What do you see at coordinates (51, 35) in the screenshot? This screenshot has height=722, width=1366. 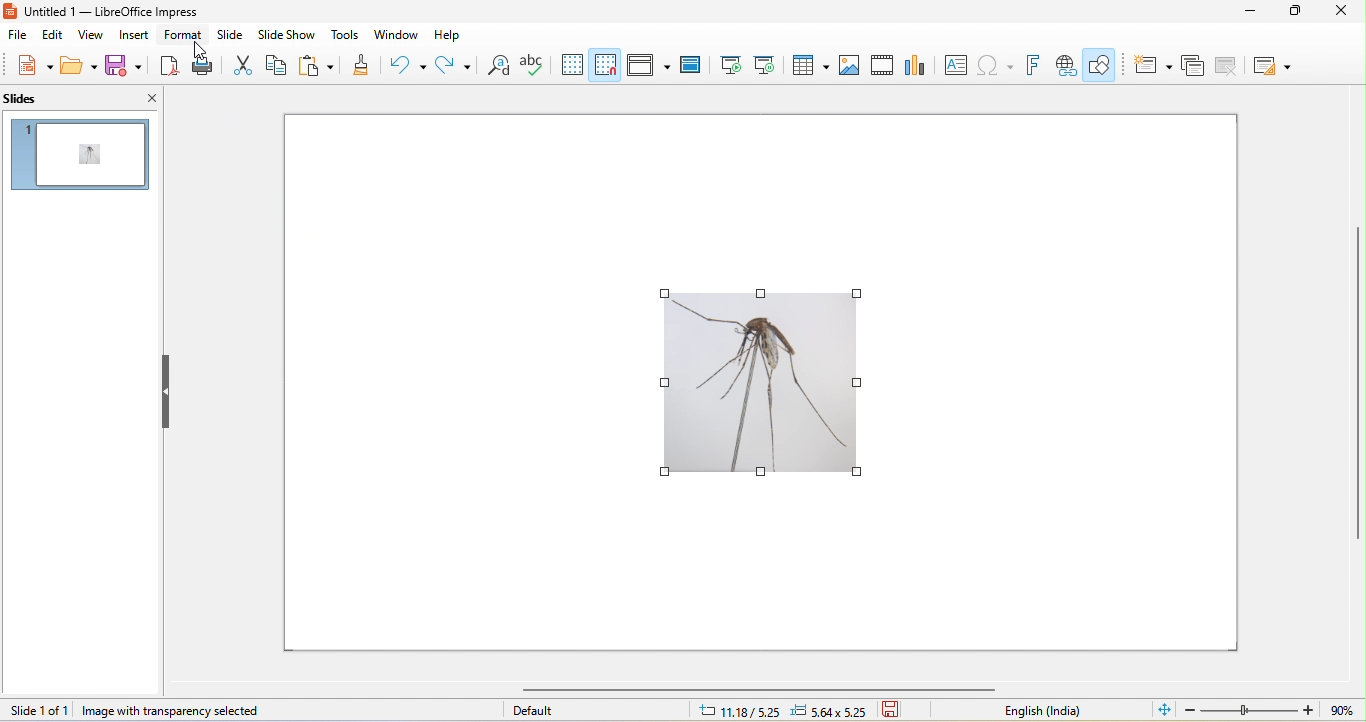 I see `edit` at bounding box center [51, 35].